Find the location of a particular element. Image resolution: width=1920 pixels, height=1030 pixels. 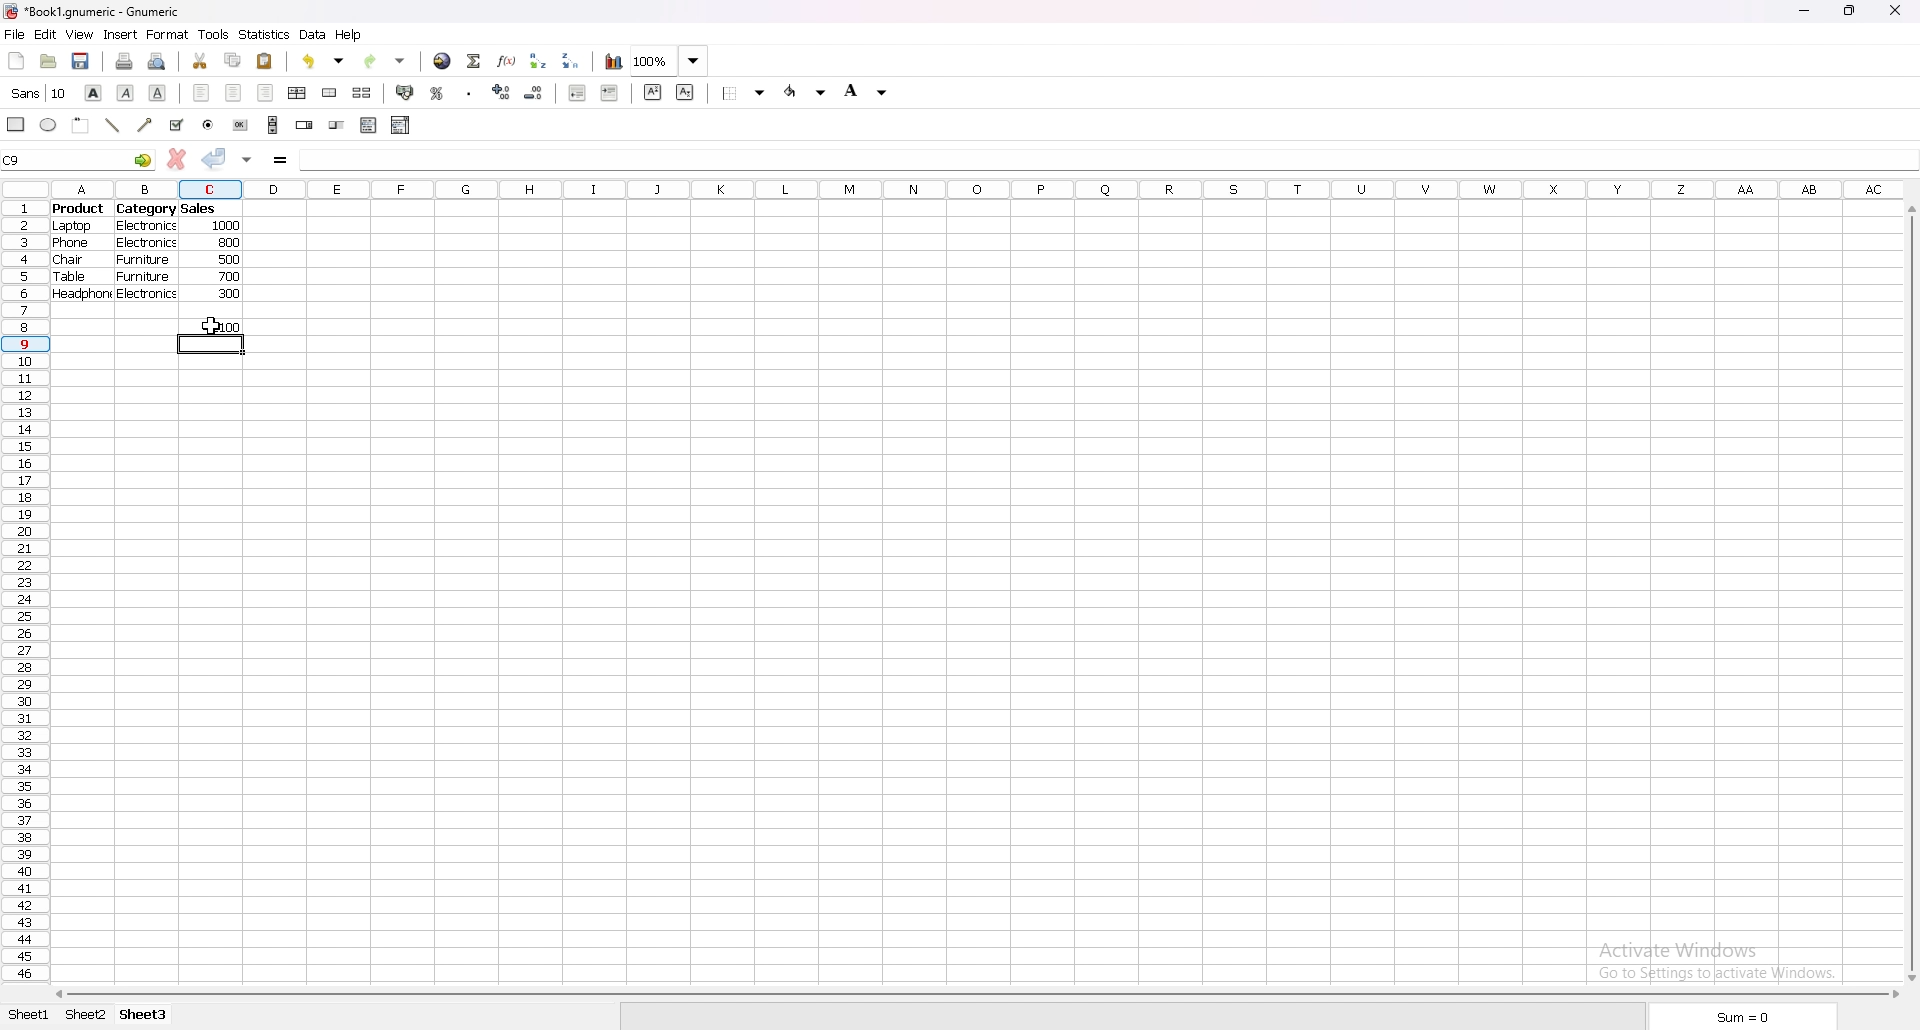

zoom is located at coordinates (671, 61).